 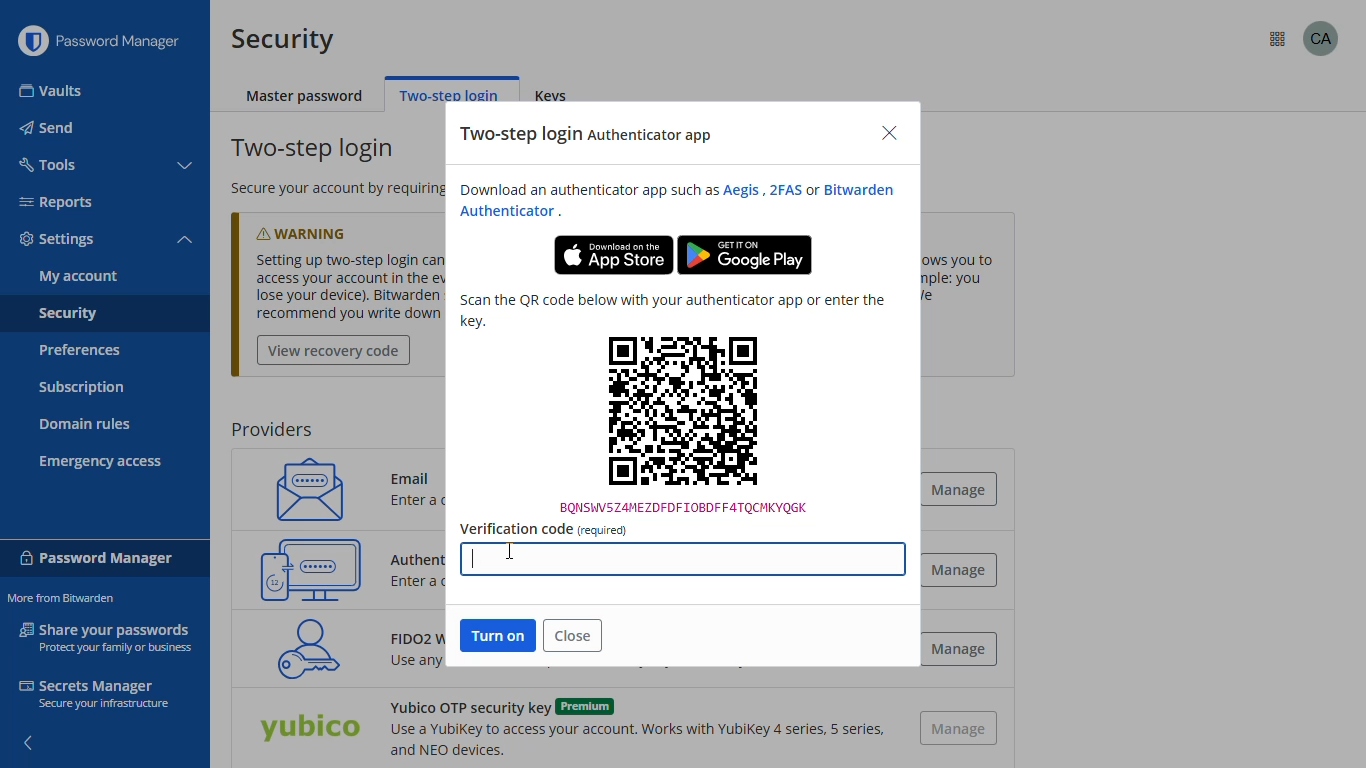 What do you see at coordinates (508, 212) in the screenshot?
I see `Authenticator` at bounding box center [508, 212].